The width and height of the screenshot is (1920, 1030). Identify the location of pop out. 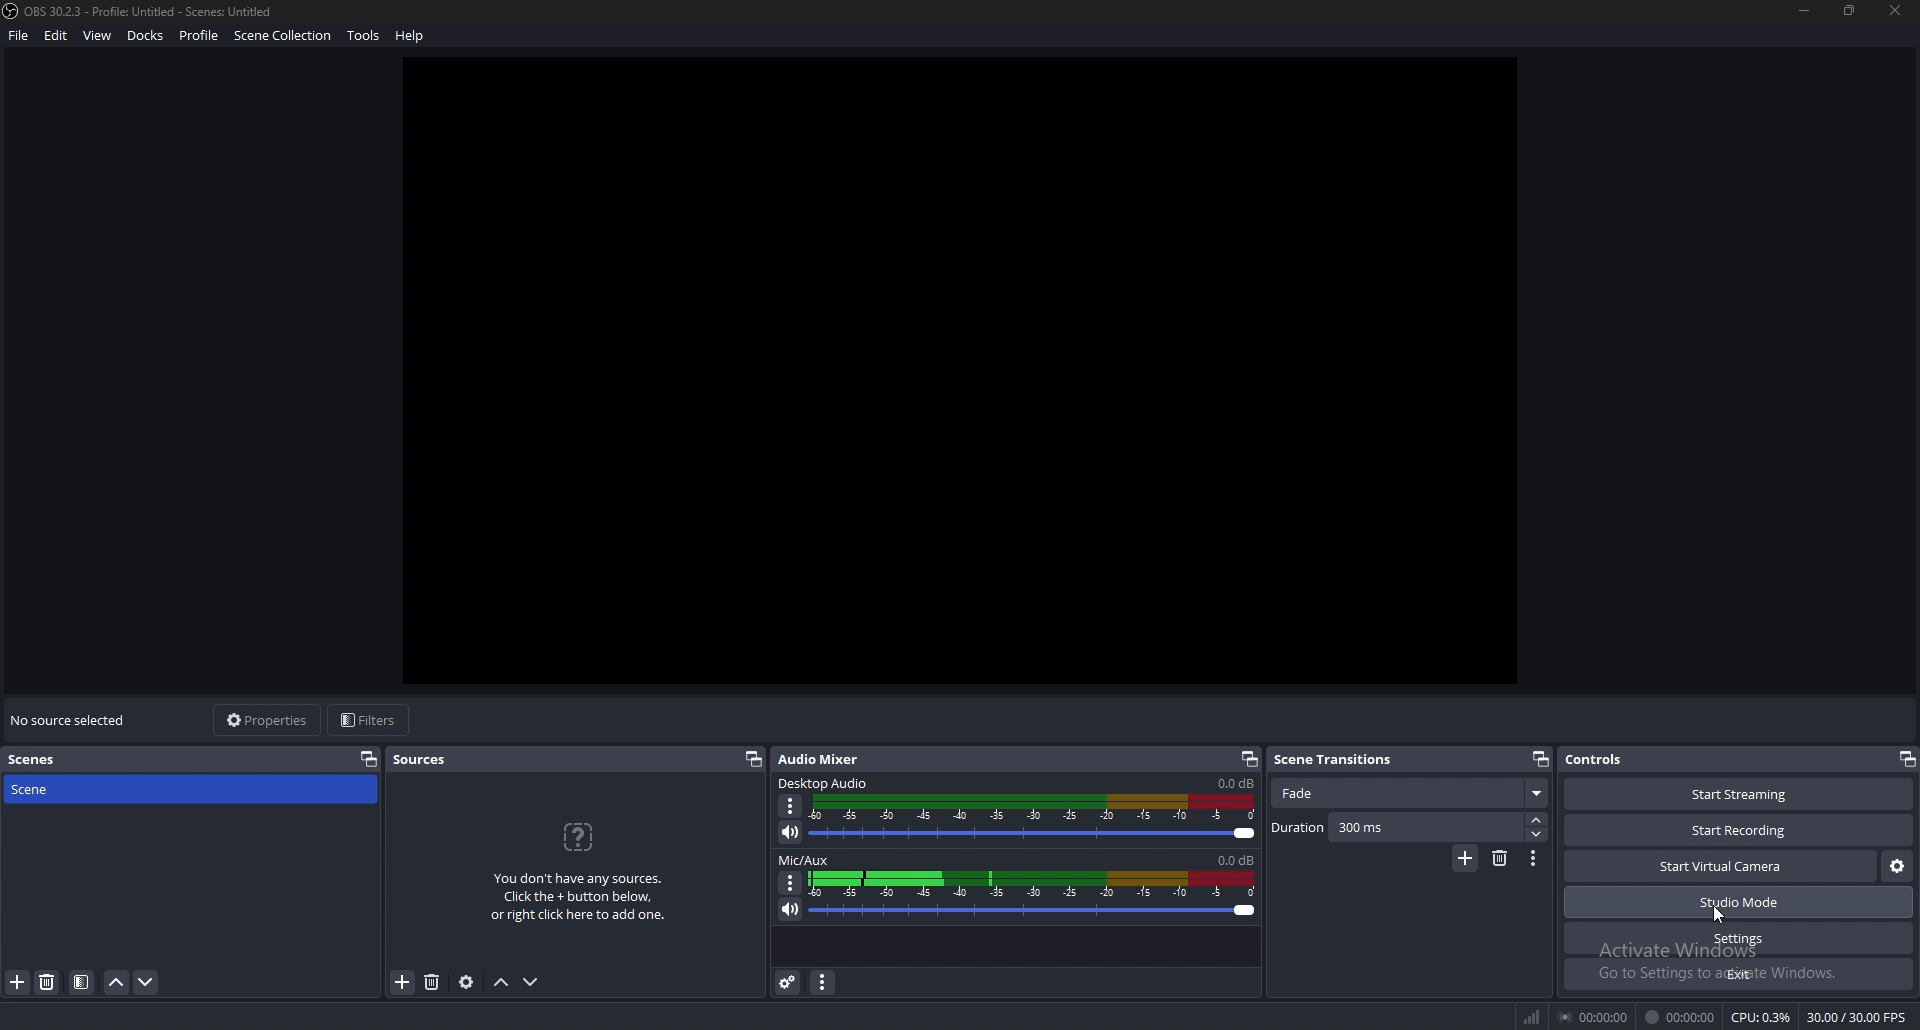
(753, 760).